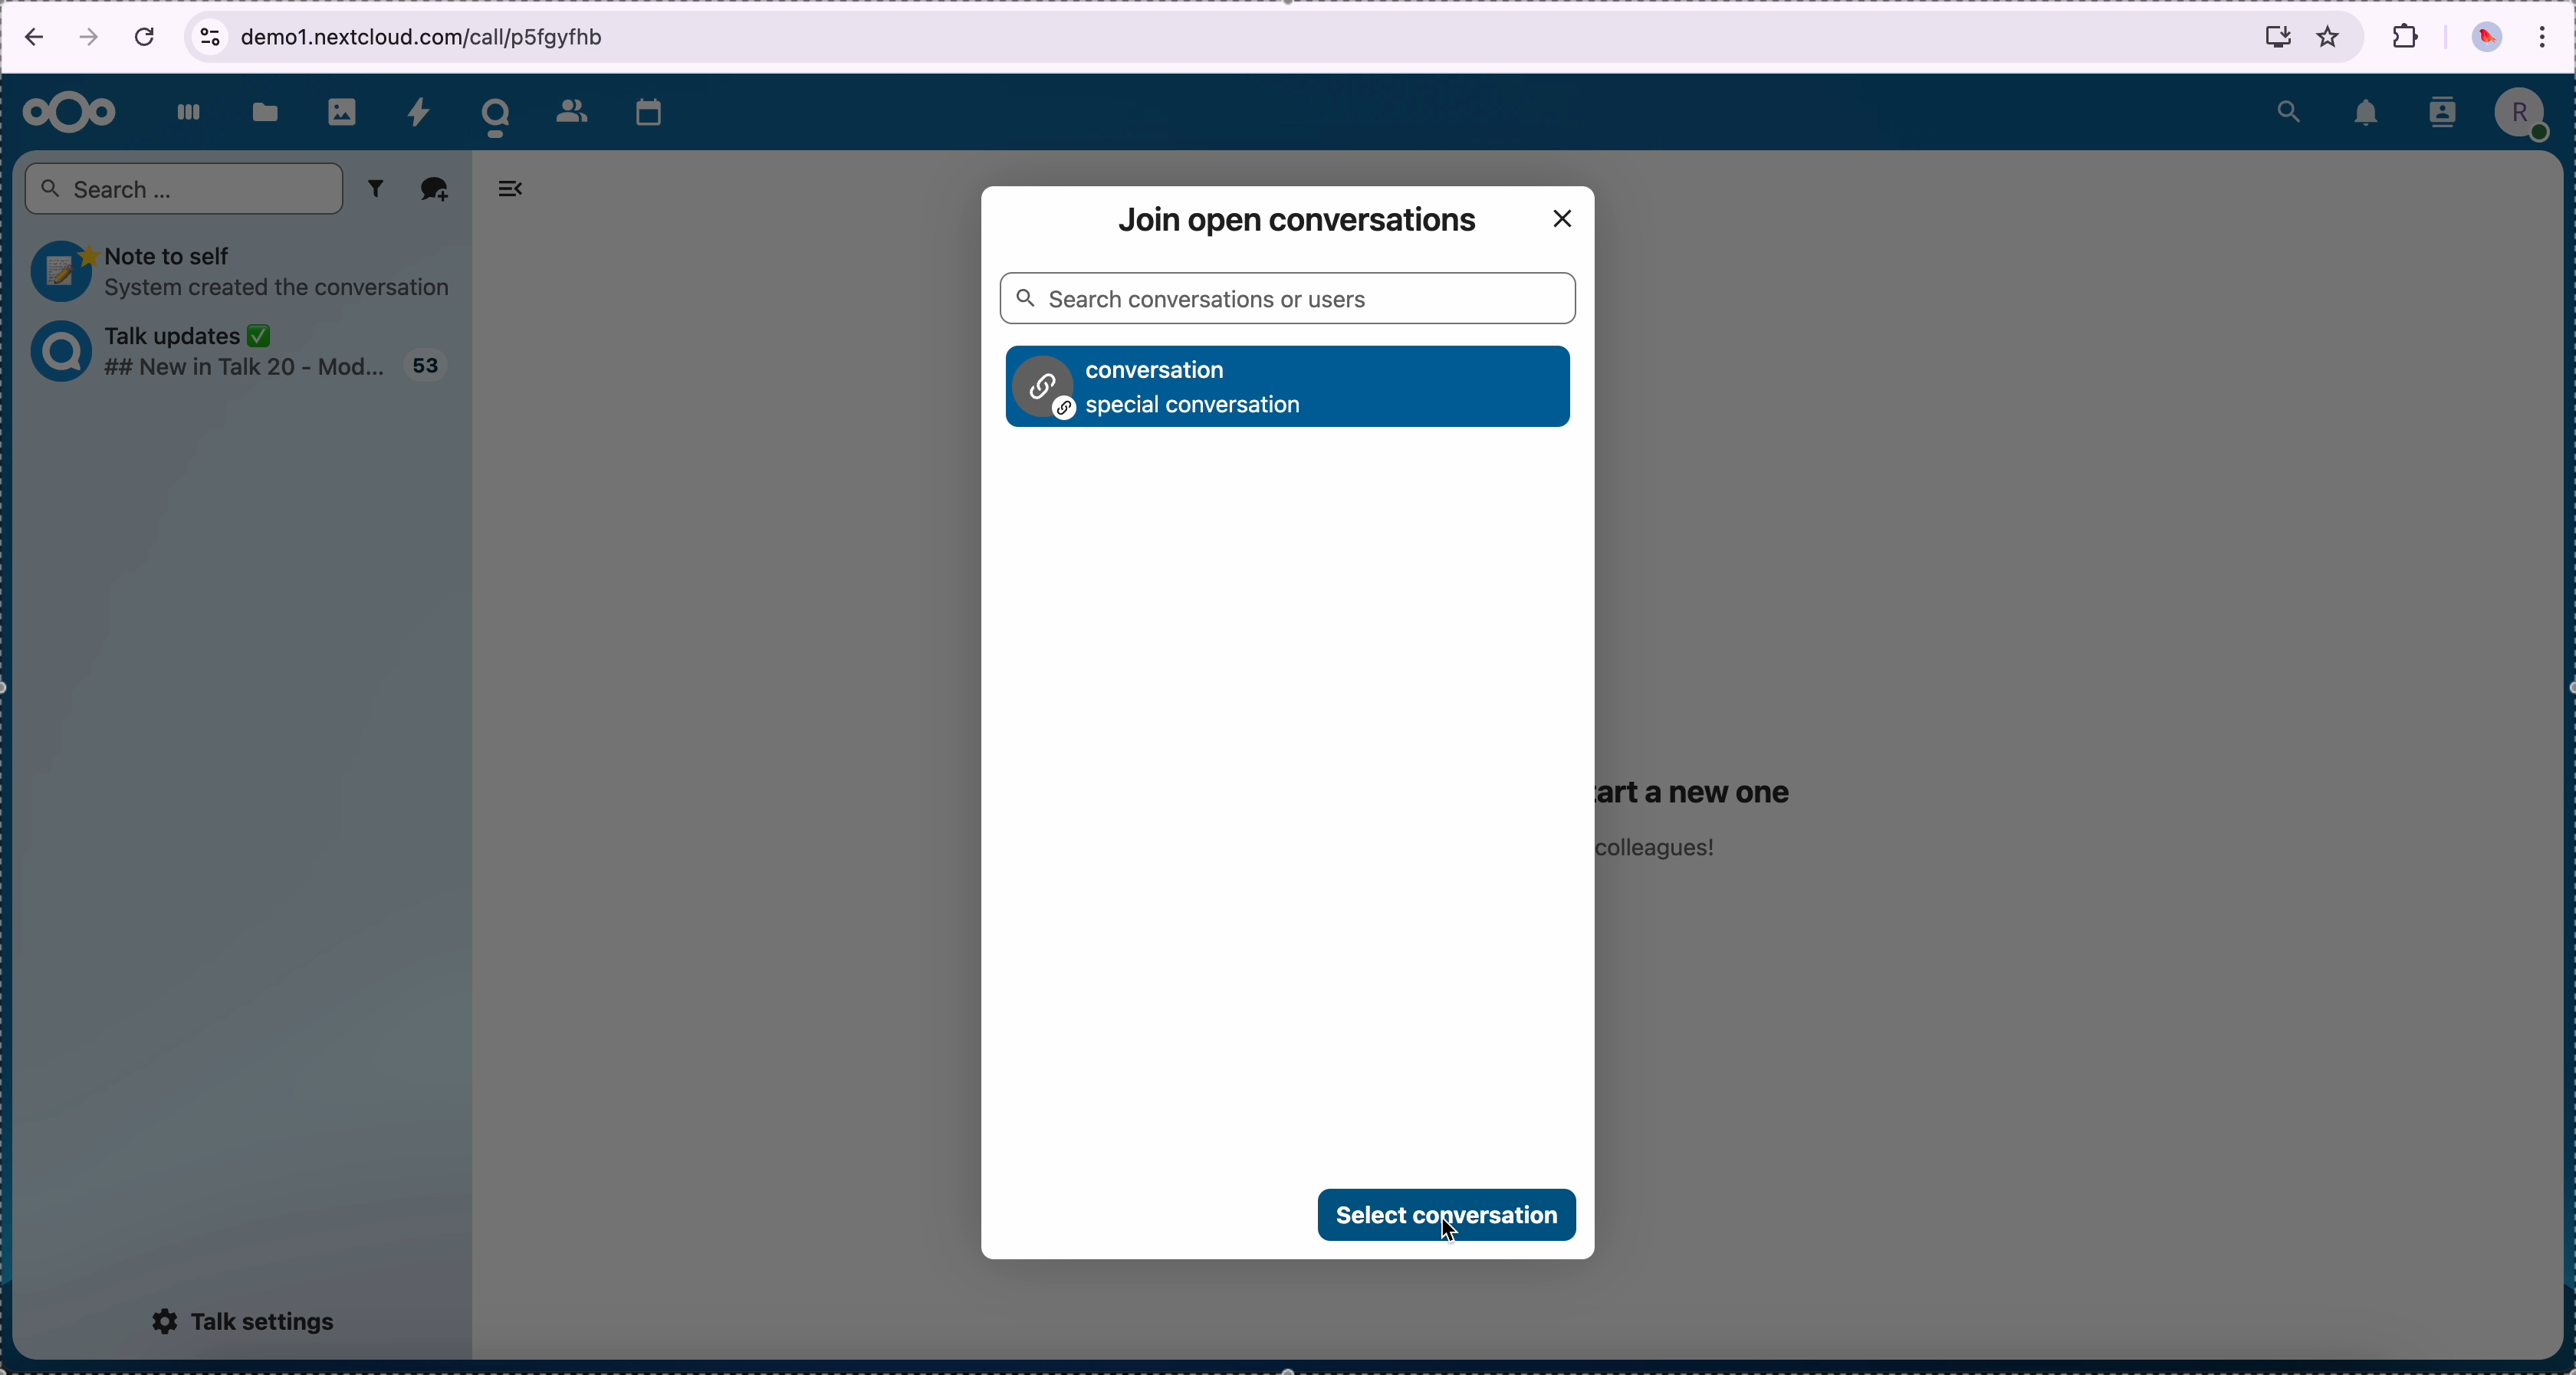 This screenshot has height=1375, width=2576. I want to click on Nextcloud logo, so click(68, 115).